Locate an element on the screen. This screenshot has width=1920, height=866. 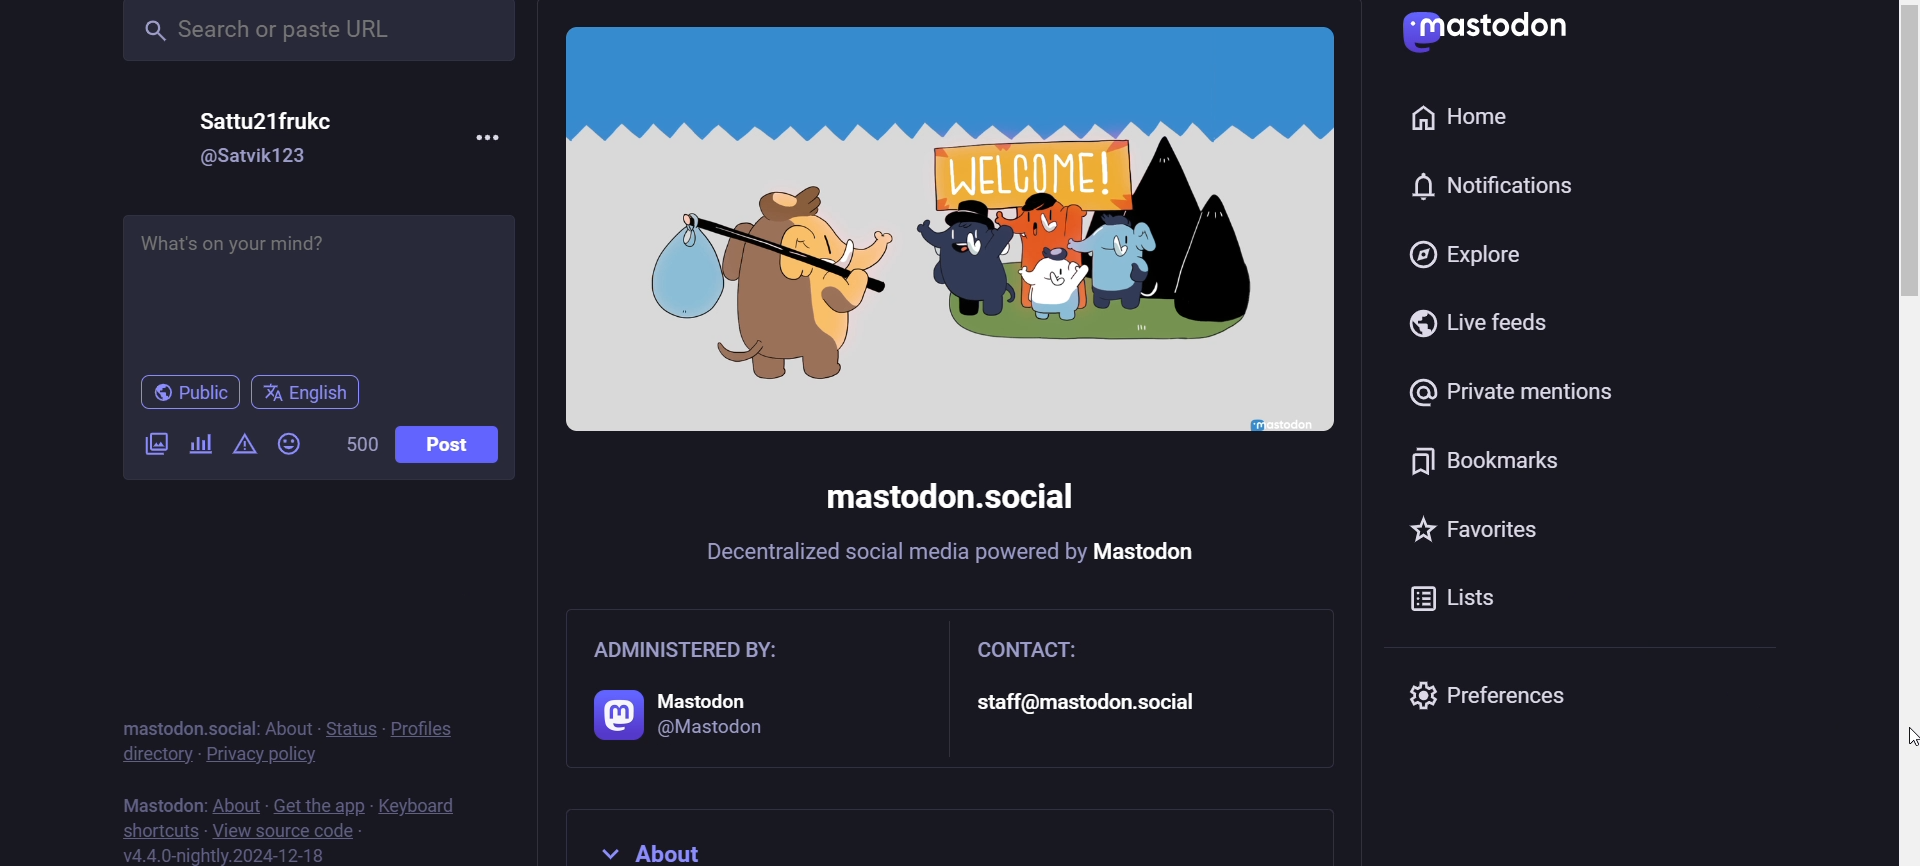
profiles is located at coordinates (432, 728).